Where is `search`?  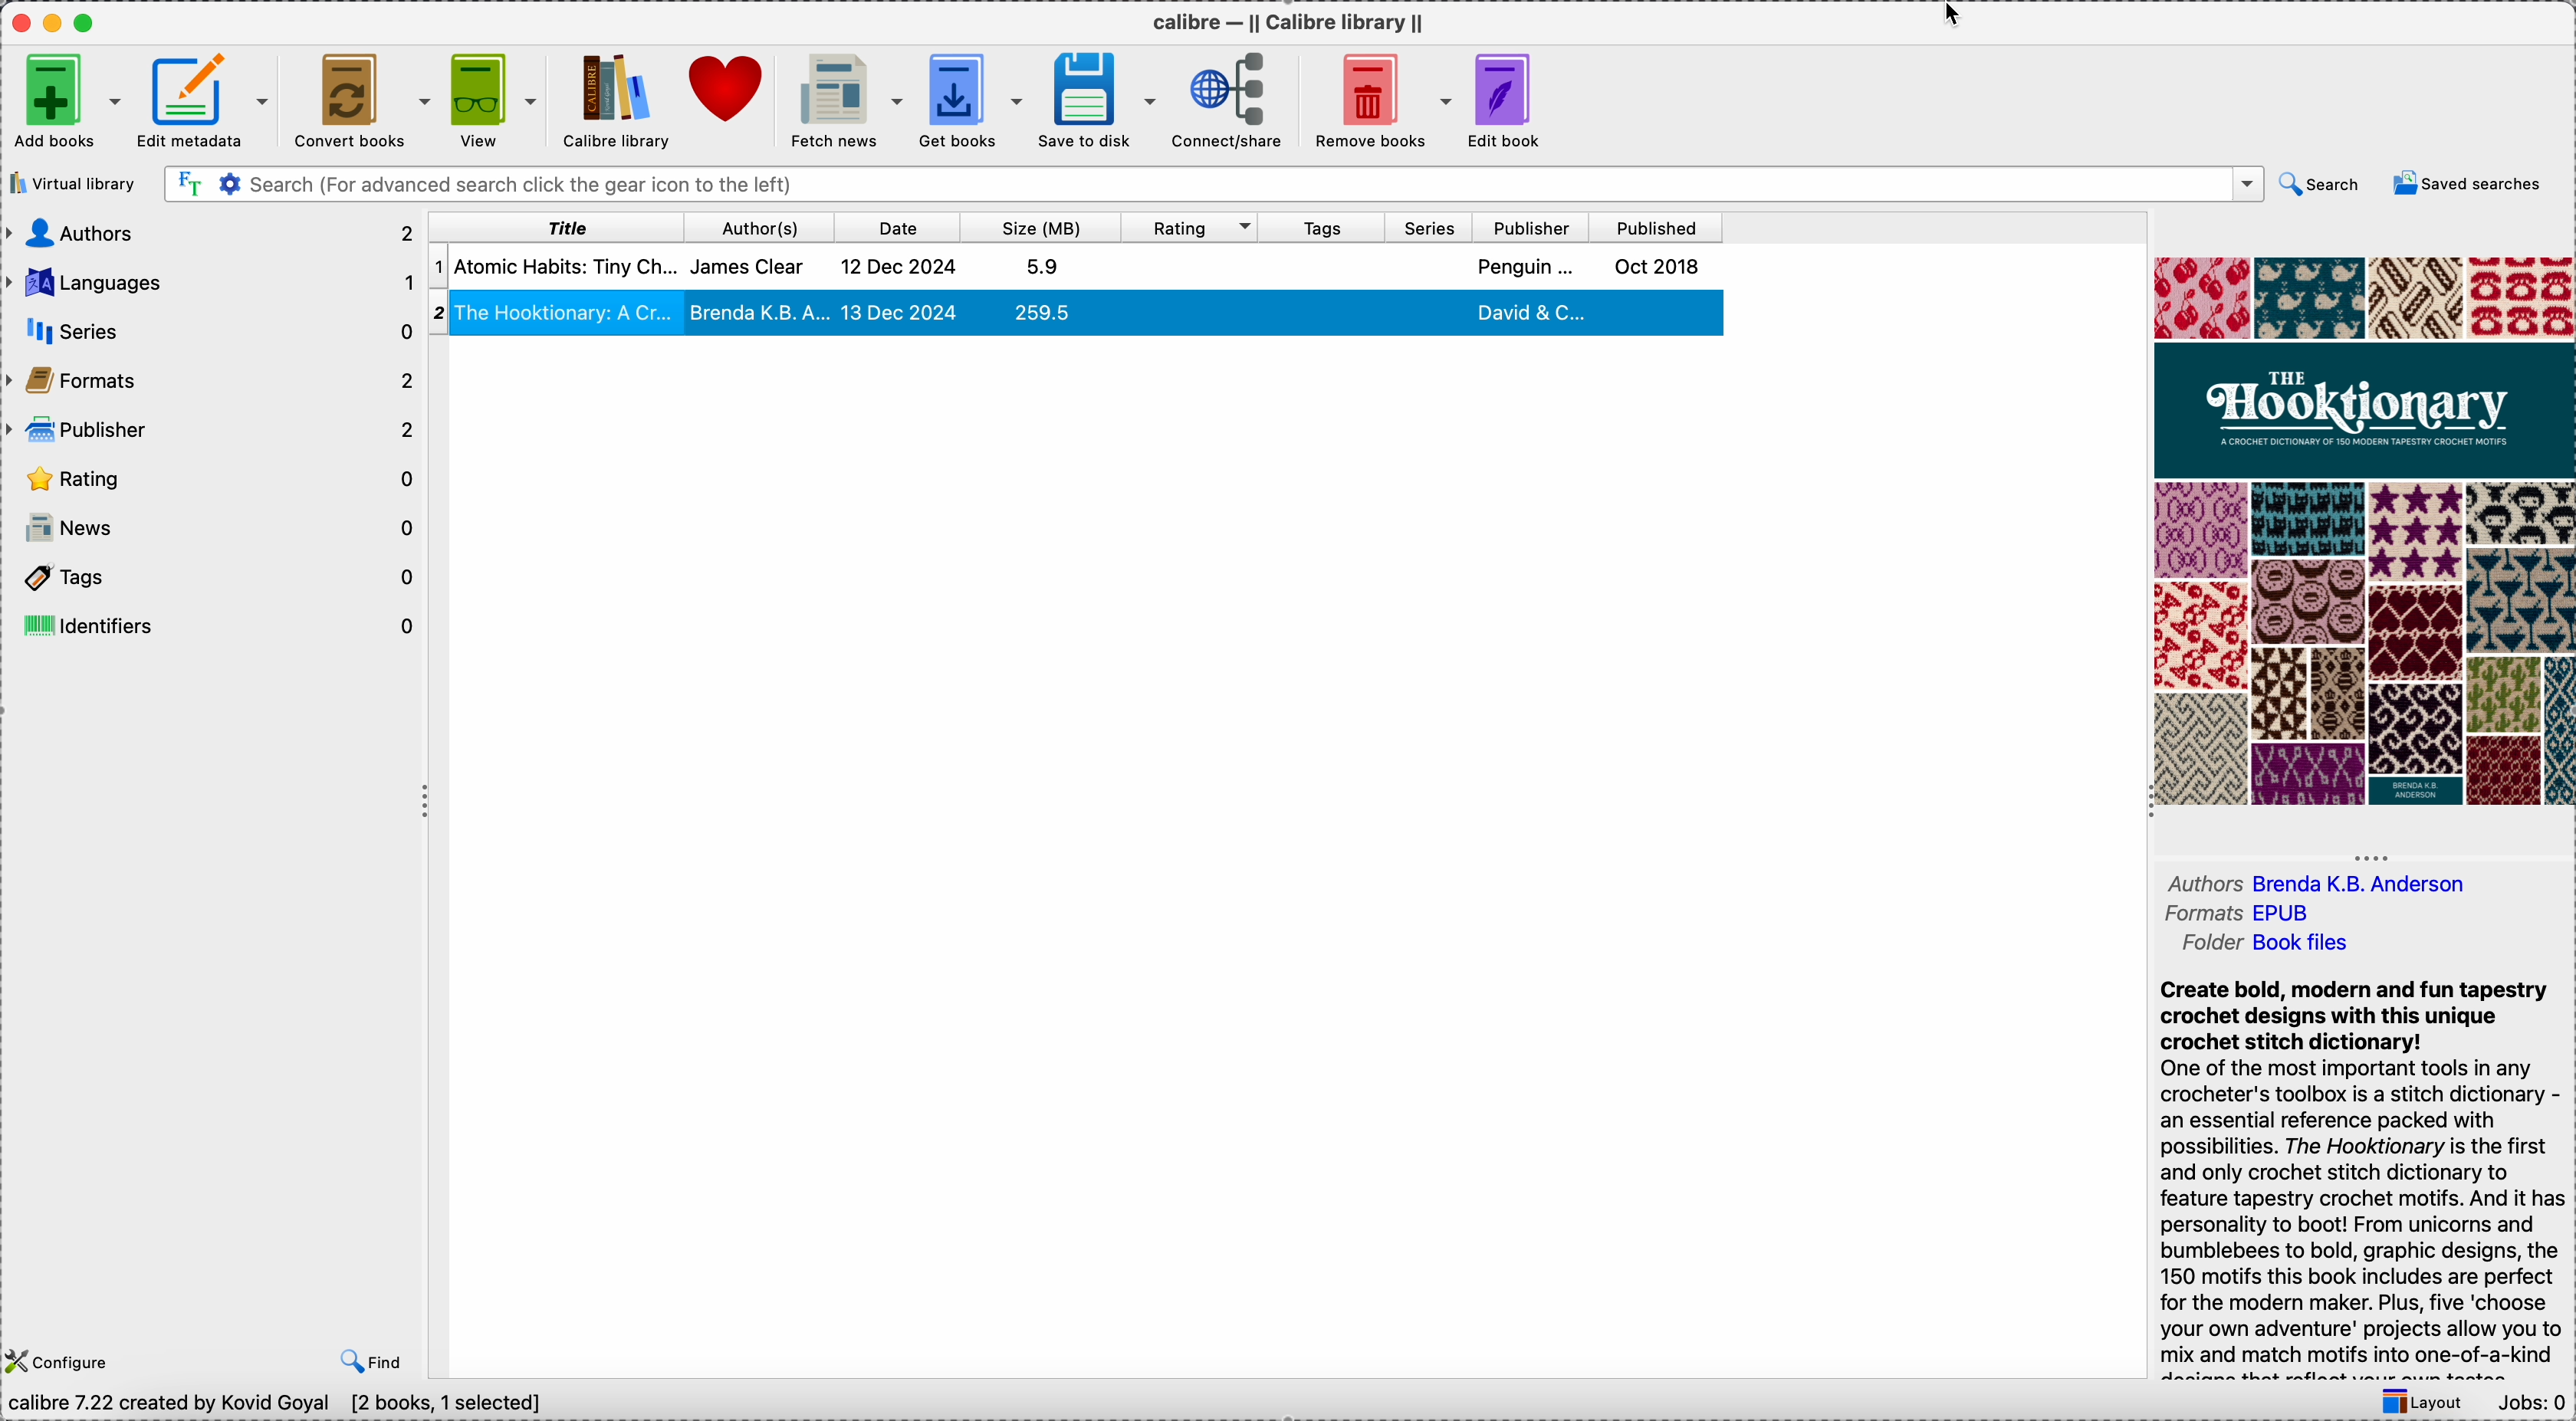
search is located at coordinates (2320, 185).